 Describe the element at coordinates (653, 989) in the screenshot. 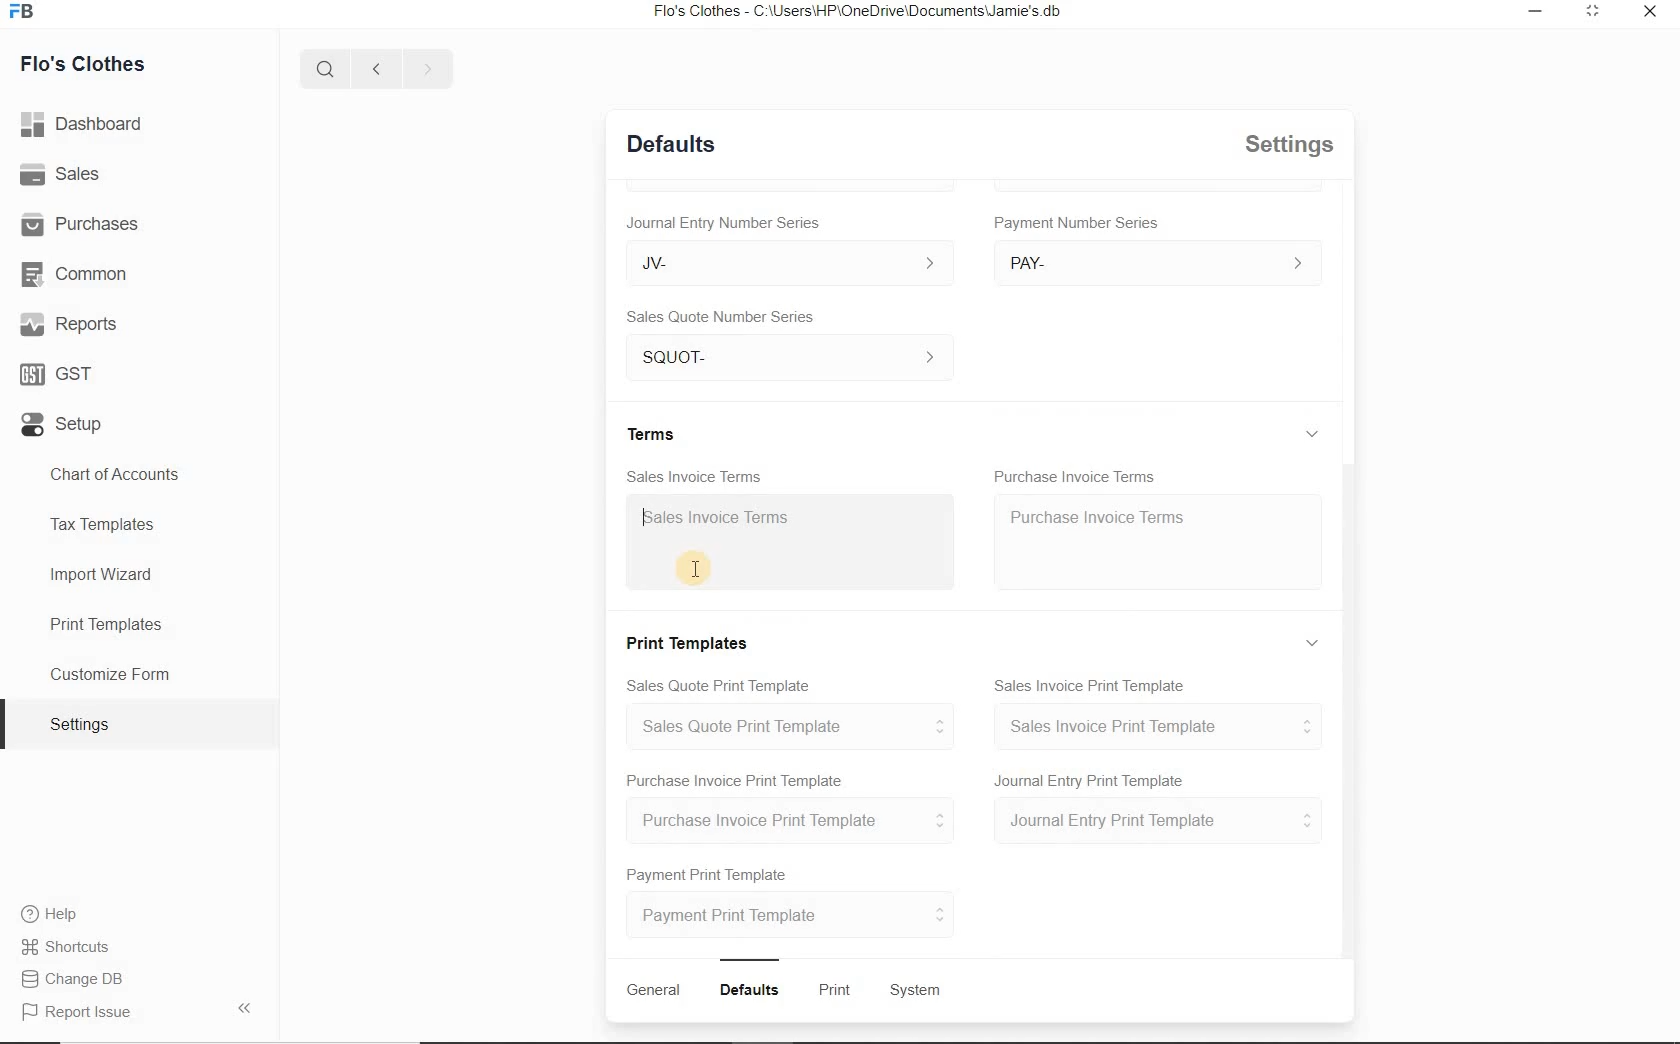

I see `General` at that location.